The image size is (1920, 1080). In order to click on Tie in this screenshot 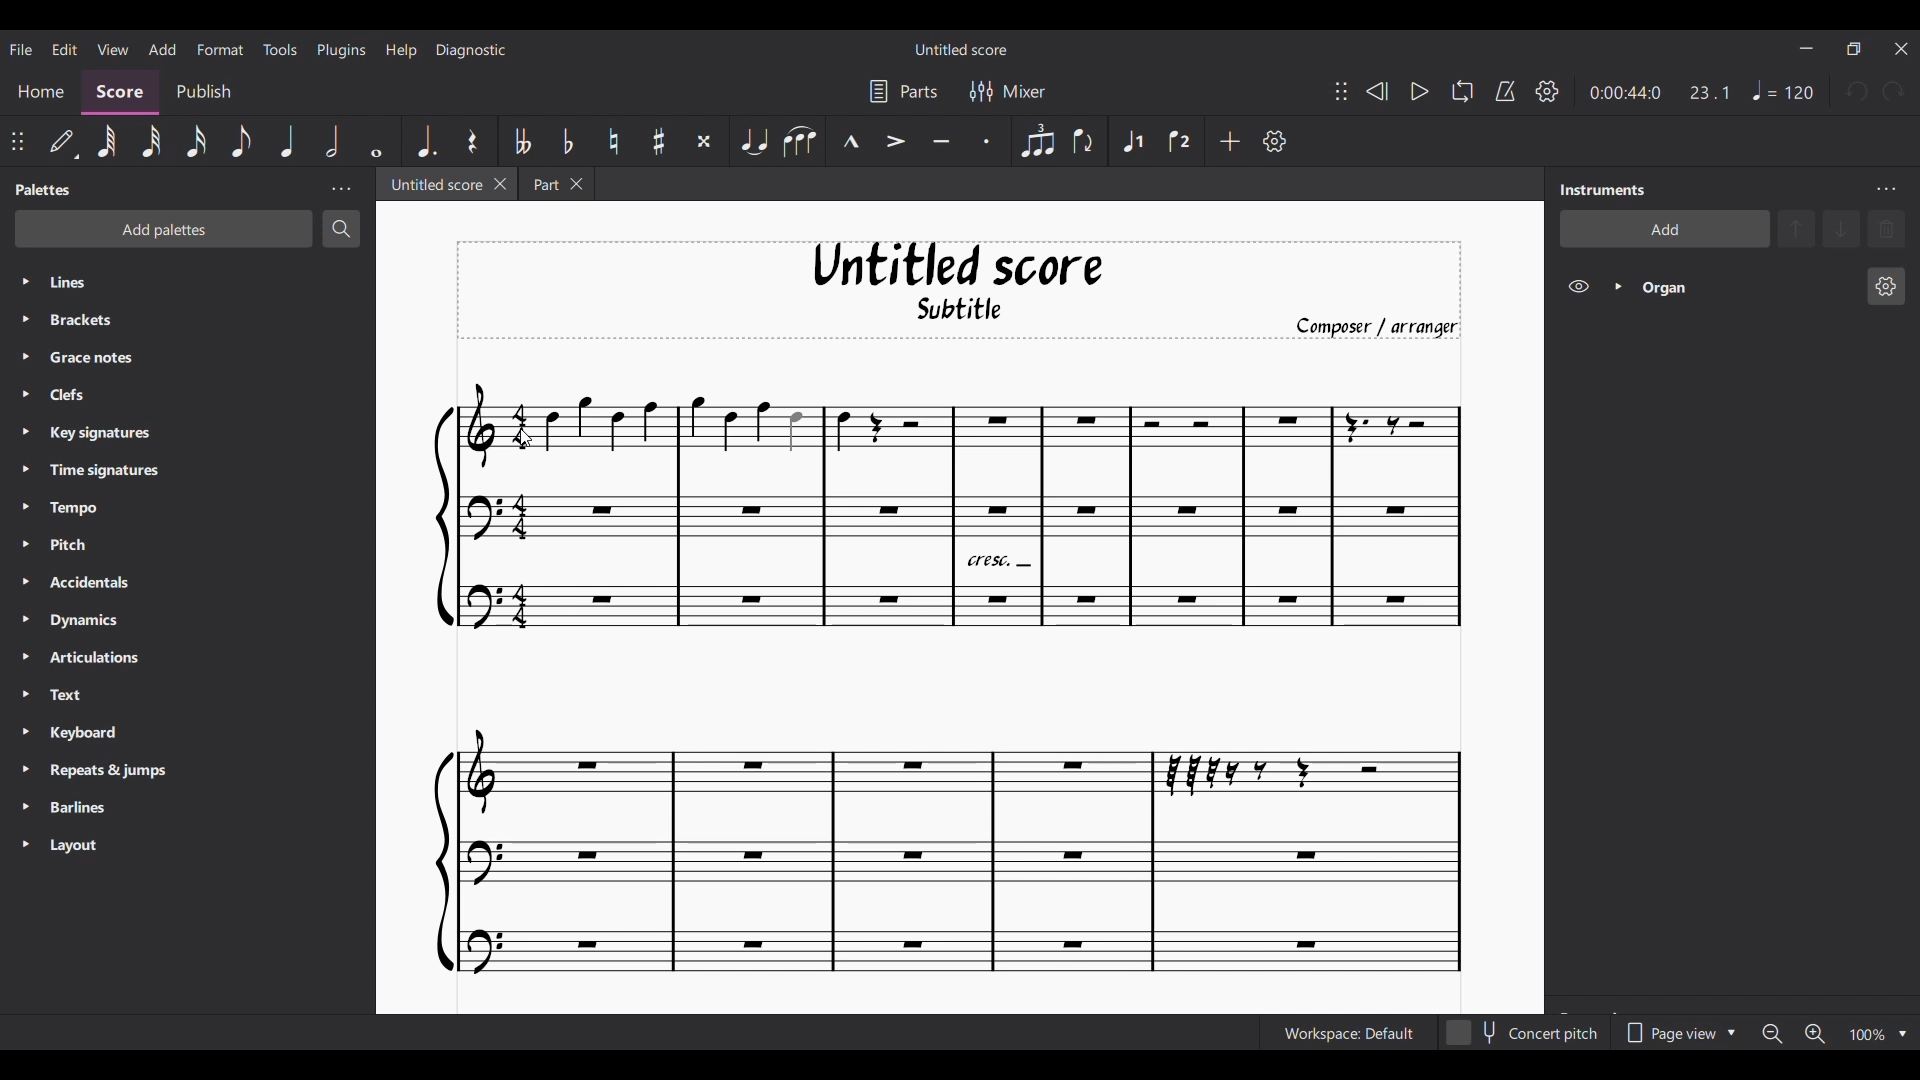, I will do `click(753, 140)`.